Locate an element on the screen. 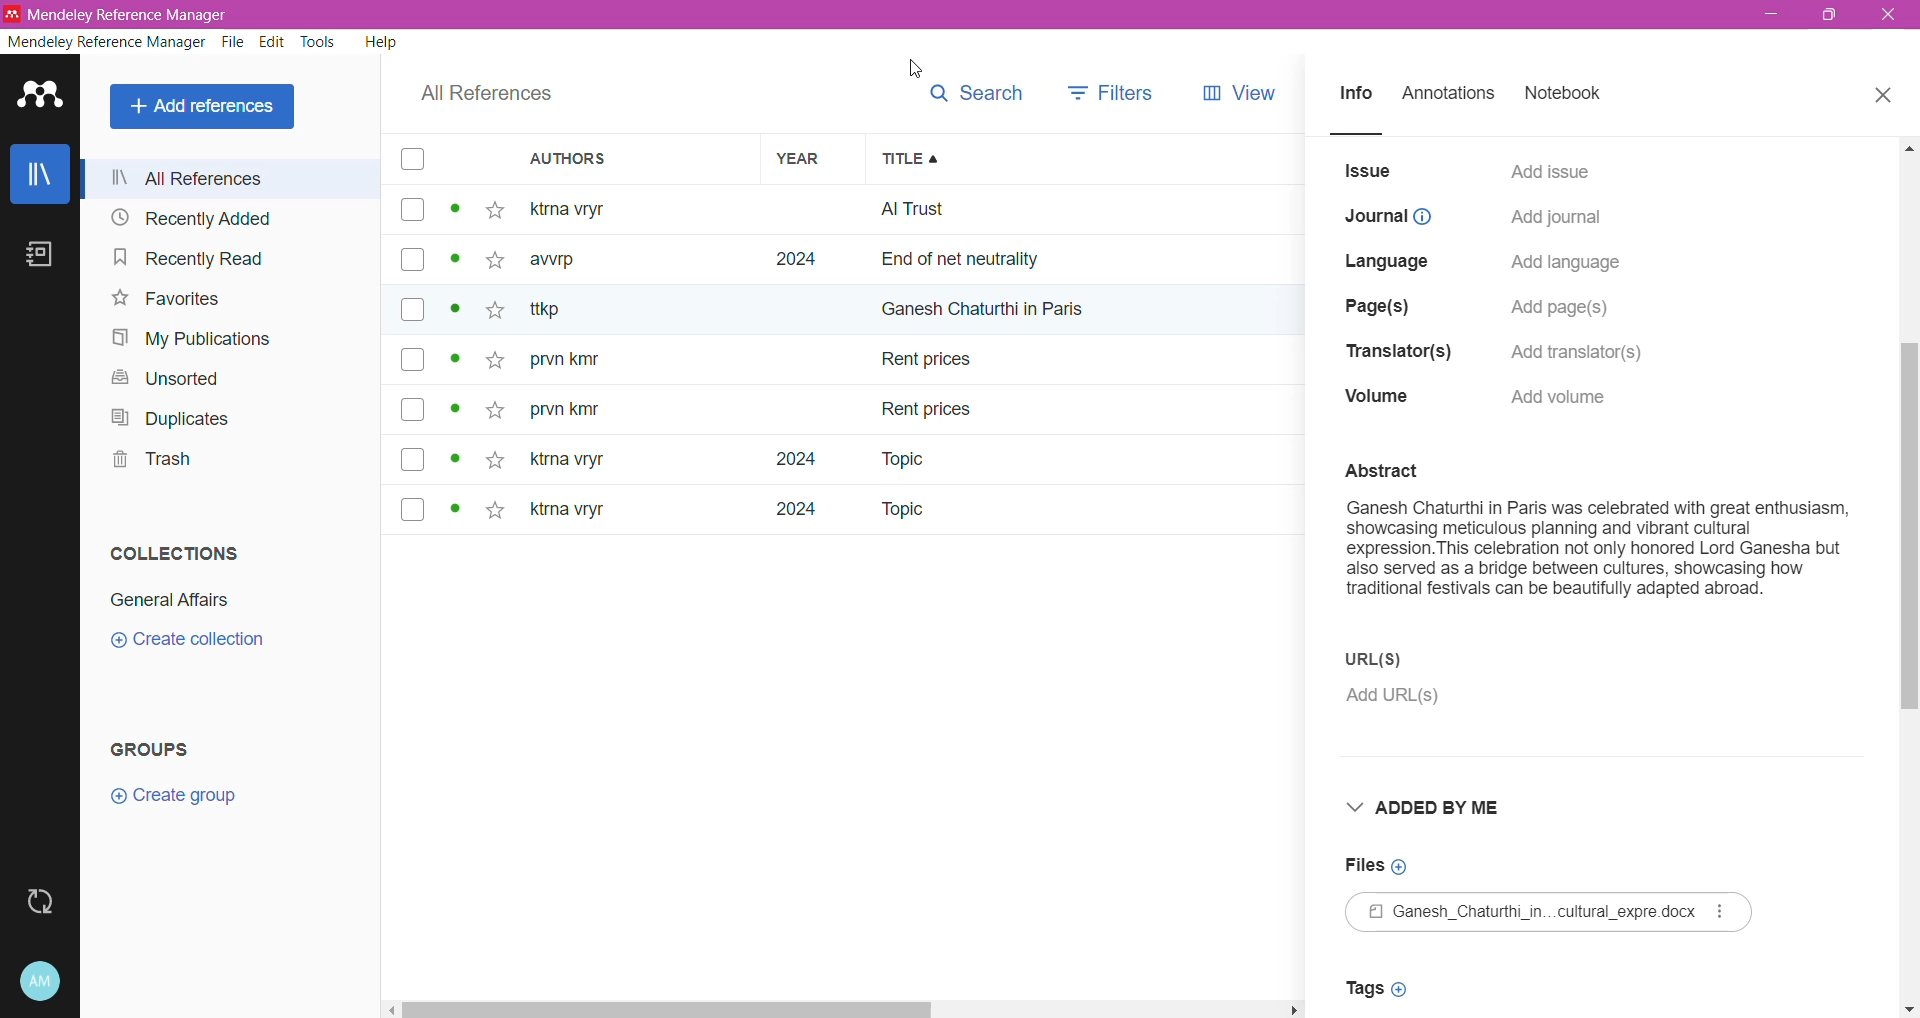 The width and height of the screenshot is (1920, 1018). Author names of the references in the Library is located at coordinates (639, 359).